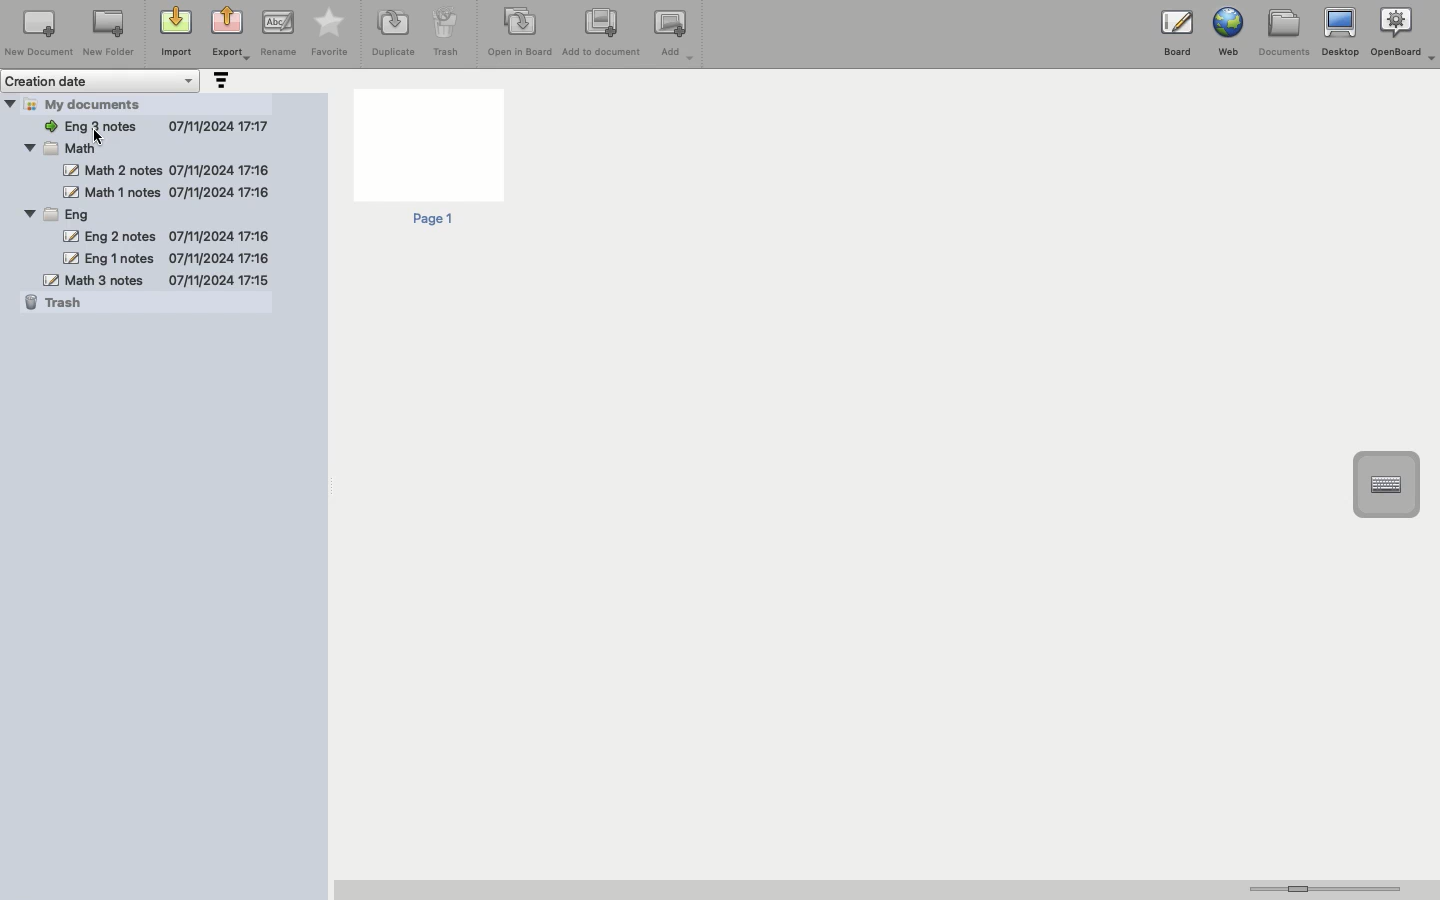 This screenshot has height=900, width=1440. I want to click on Eng 3 notes, so click(155, 123).